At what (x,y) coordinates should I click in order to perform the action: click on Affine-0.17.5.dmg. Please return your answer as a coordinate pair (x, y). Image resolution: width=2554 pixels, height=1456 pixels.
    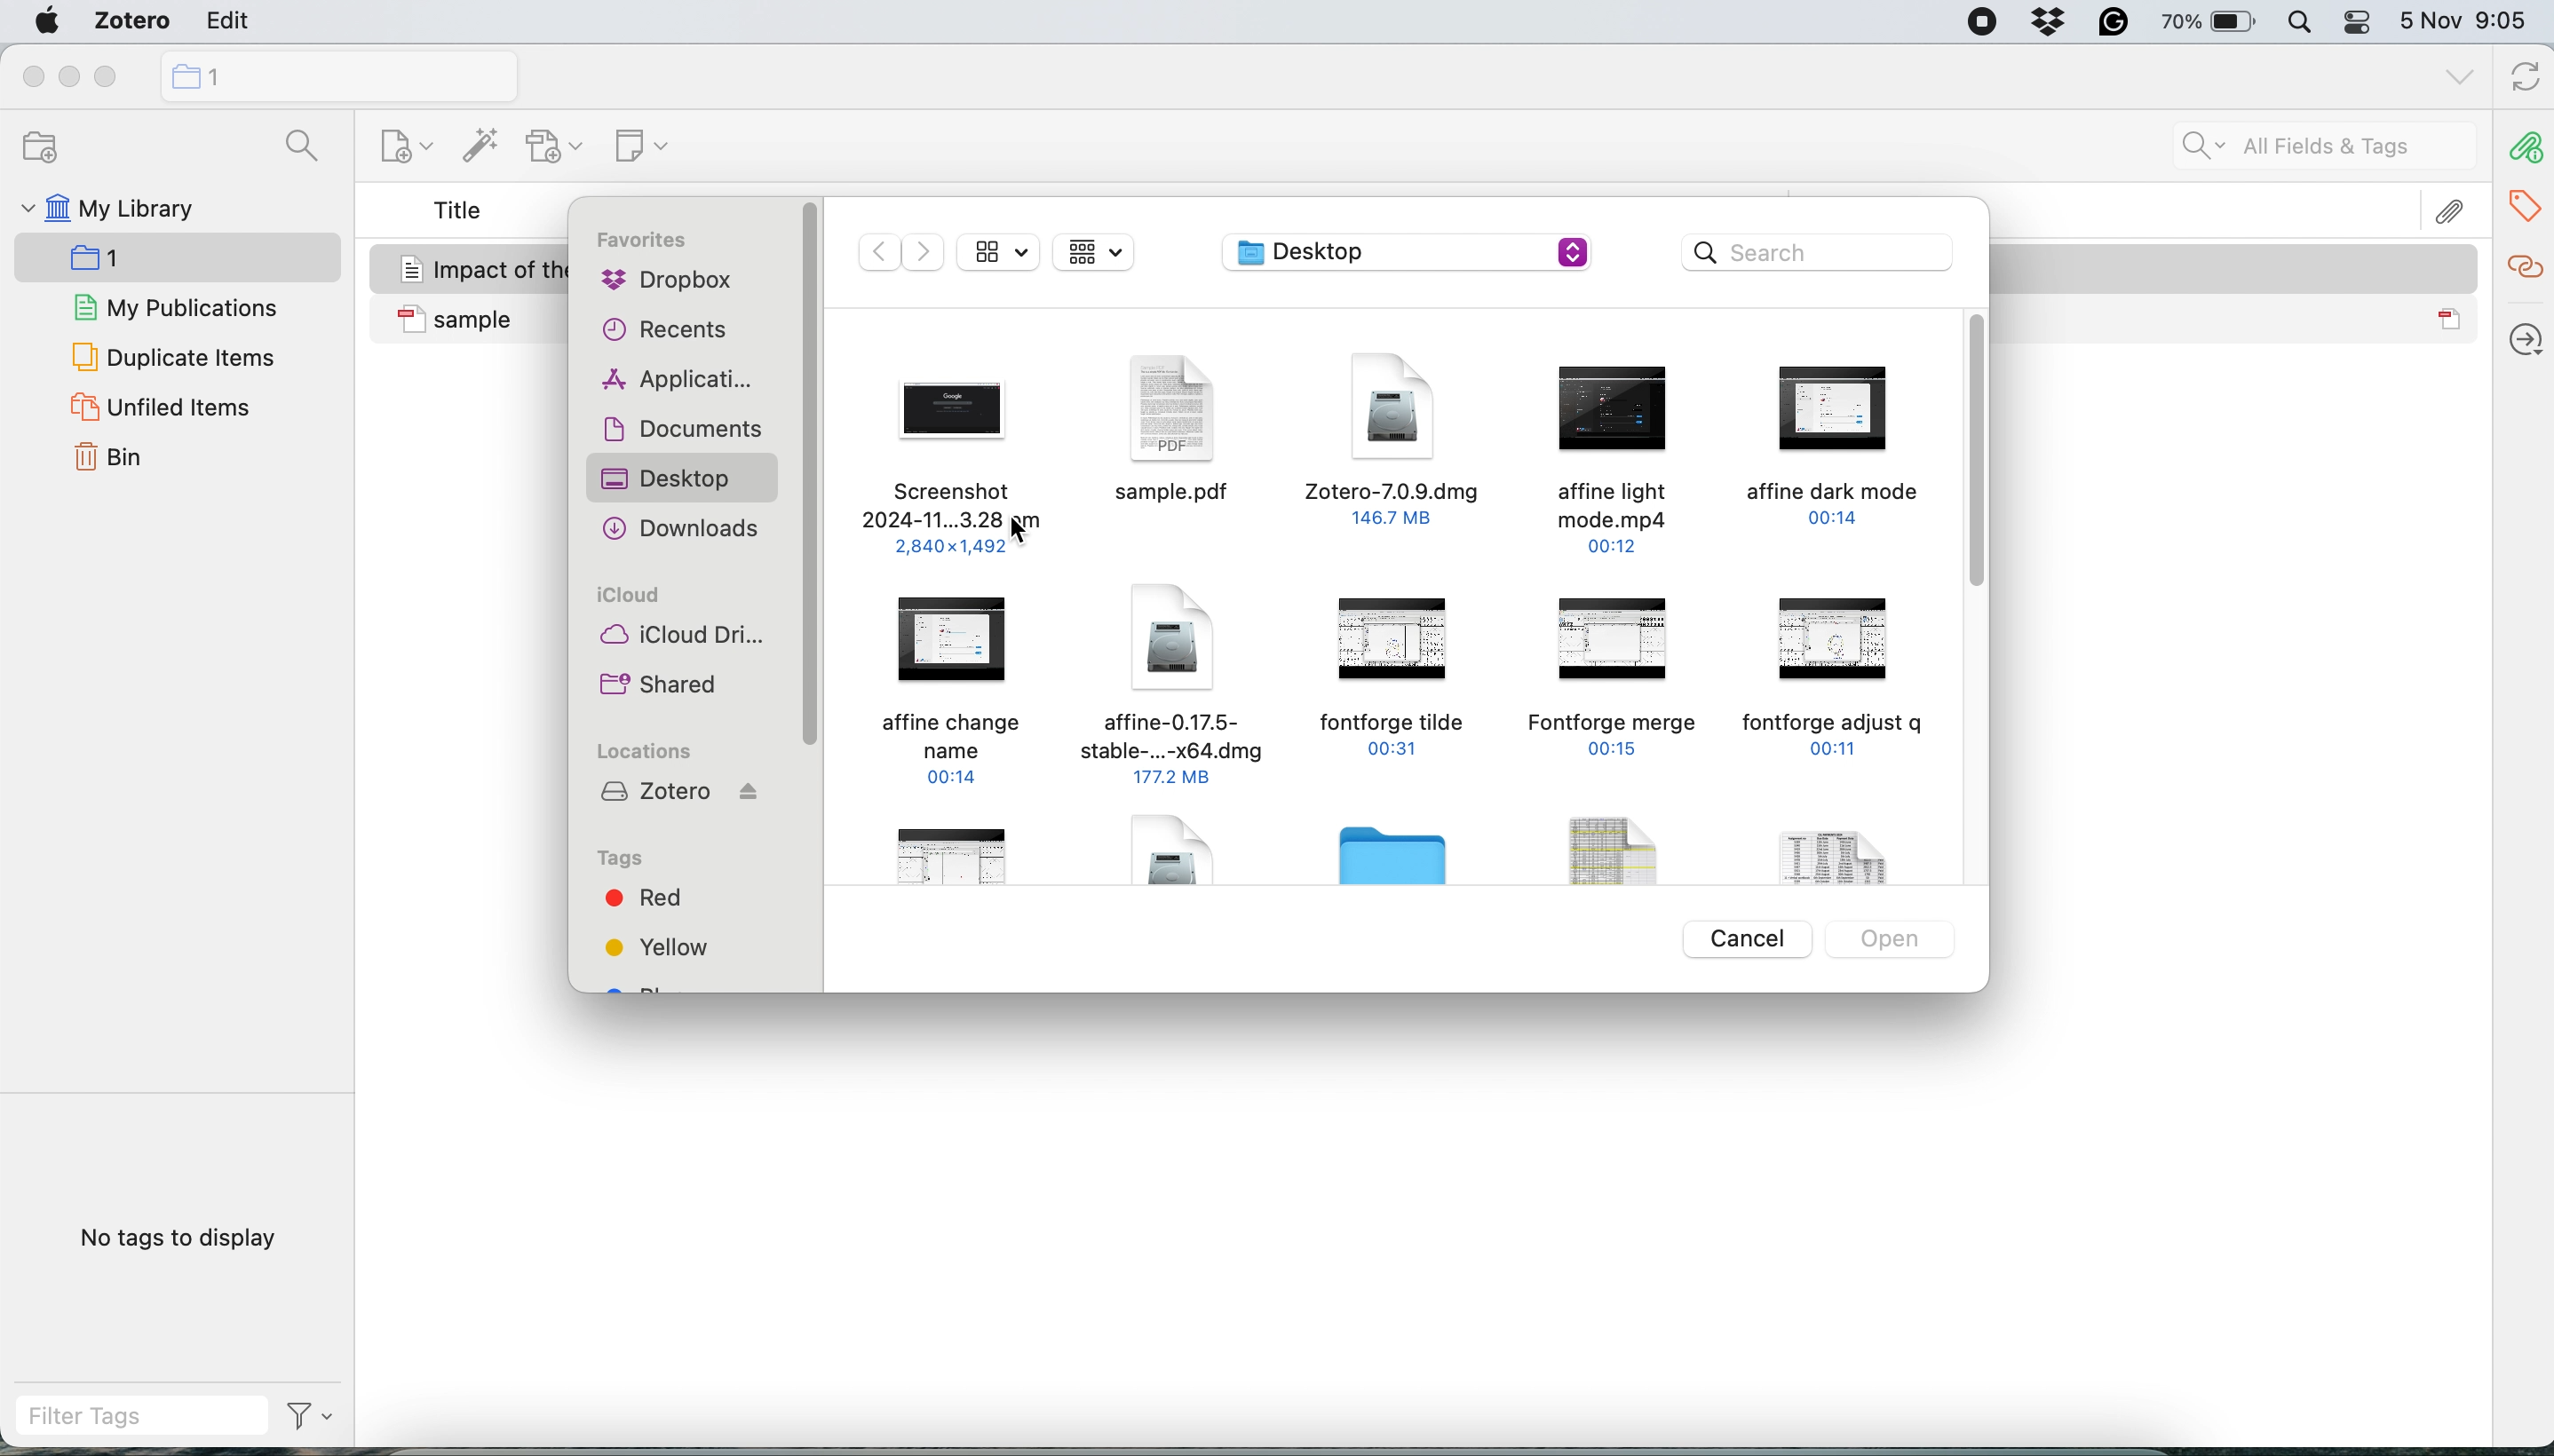
    Looking at the image, I should click on (1171, 687).